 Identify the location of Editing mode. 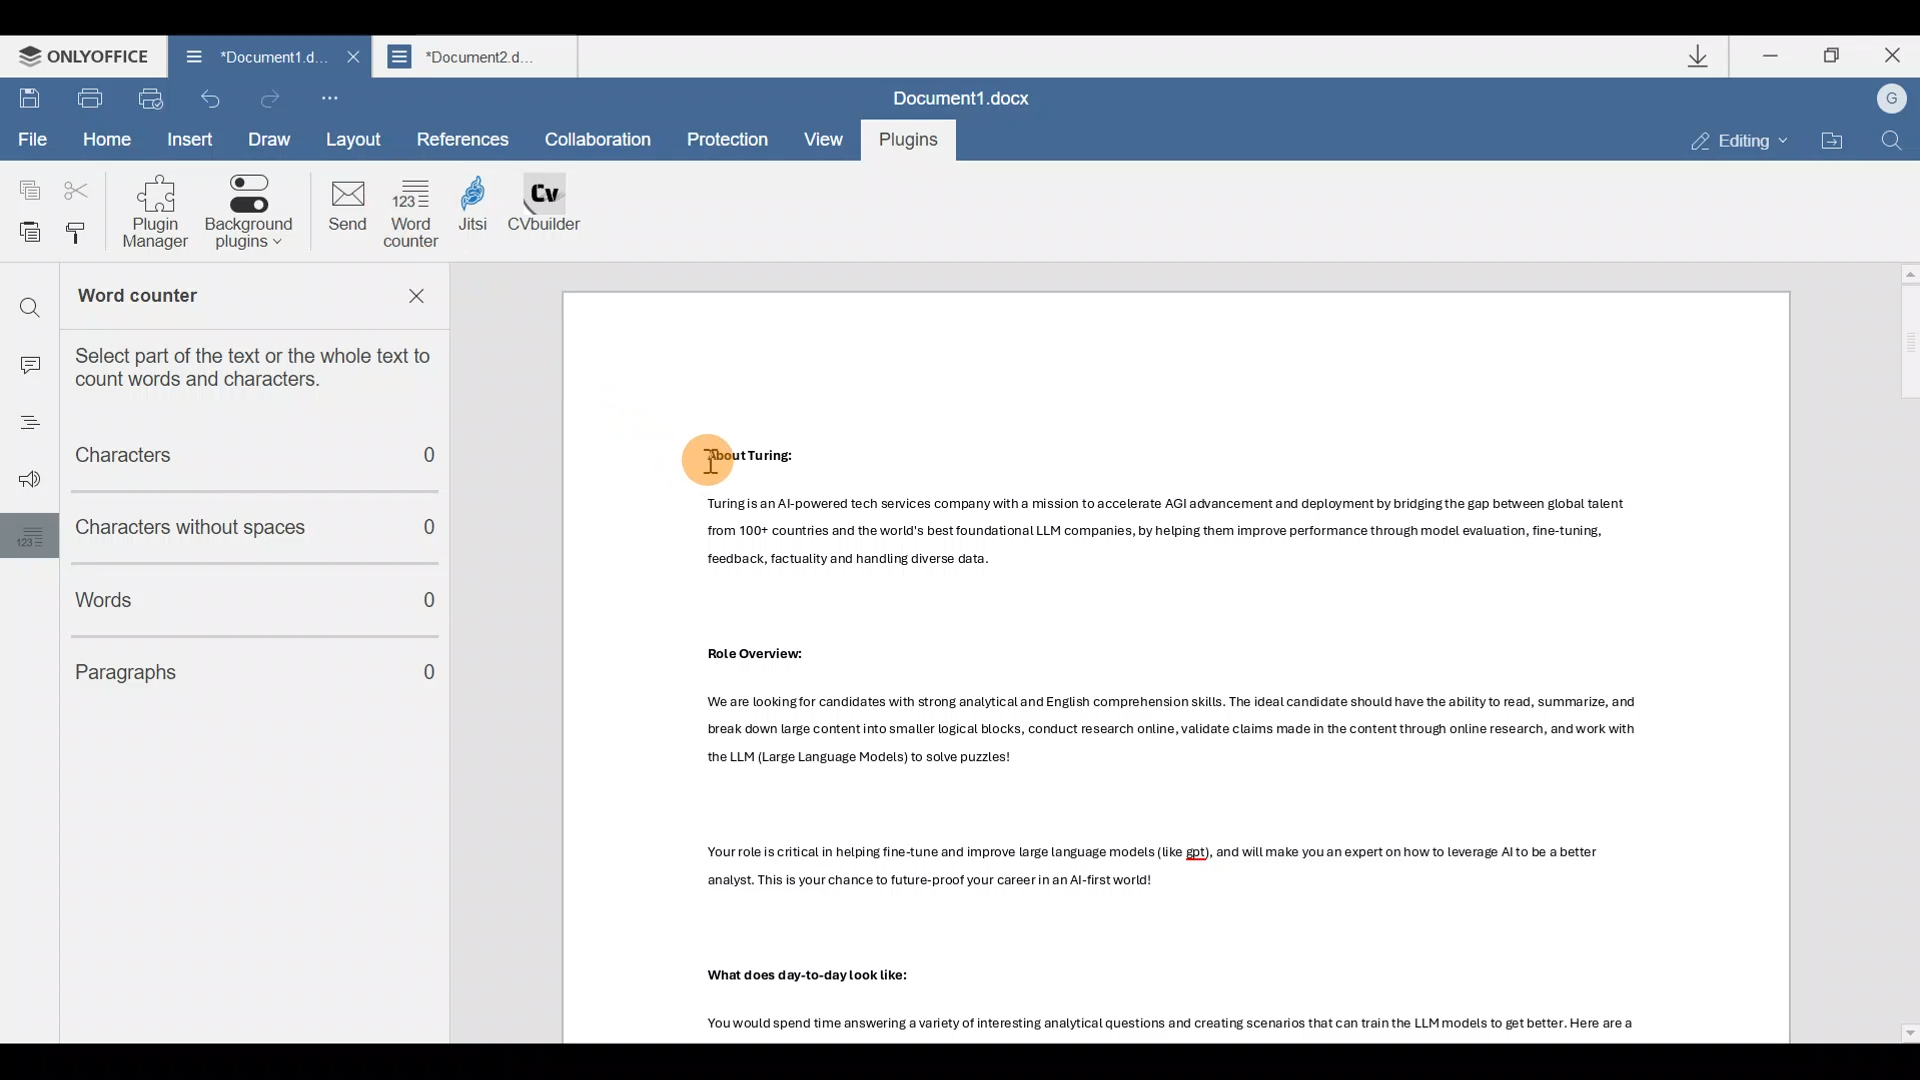
(1726, 141).